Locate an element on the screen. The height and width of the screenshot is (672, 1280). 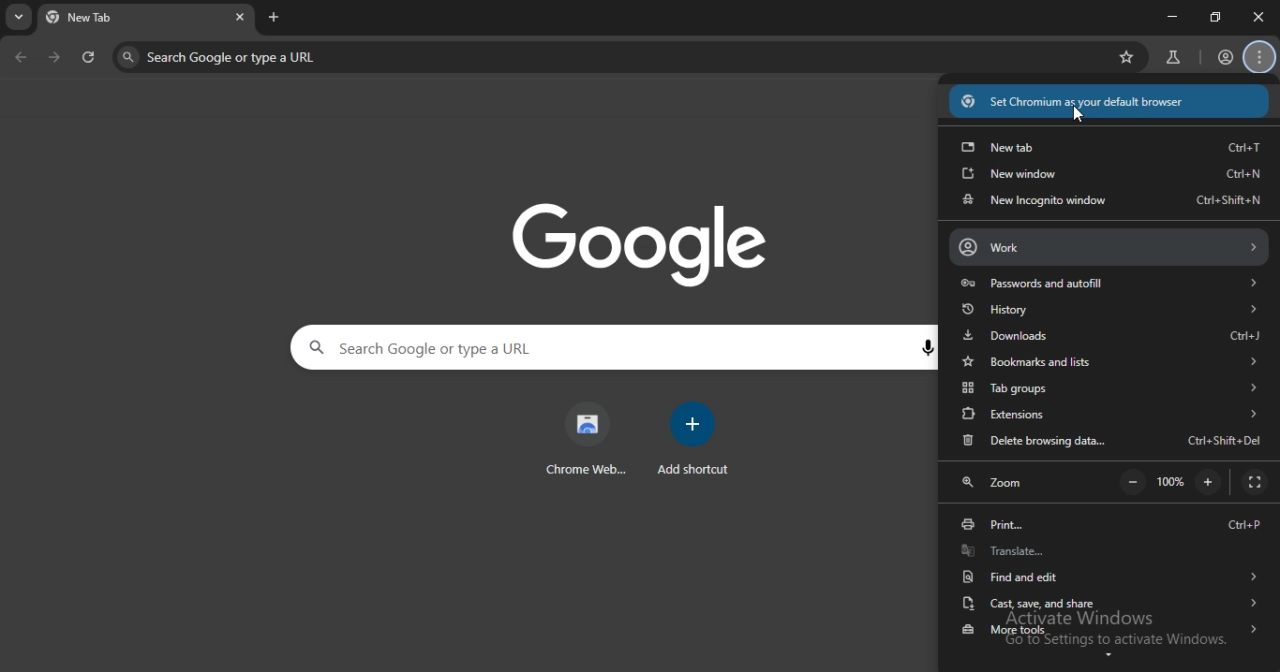
translate is located at coordinates (1107, 552).